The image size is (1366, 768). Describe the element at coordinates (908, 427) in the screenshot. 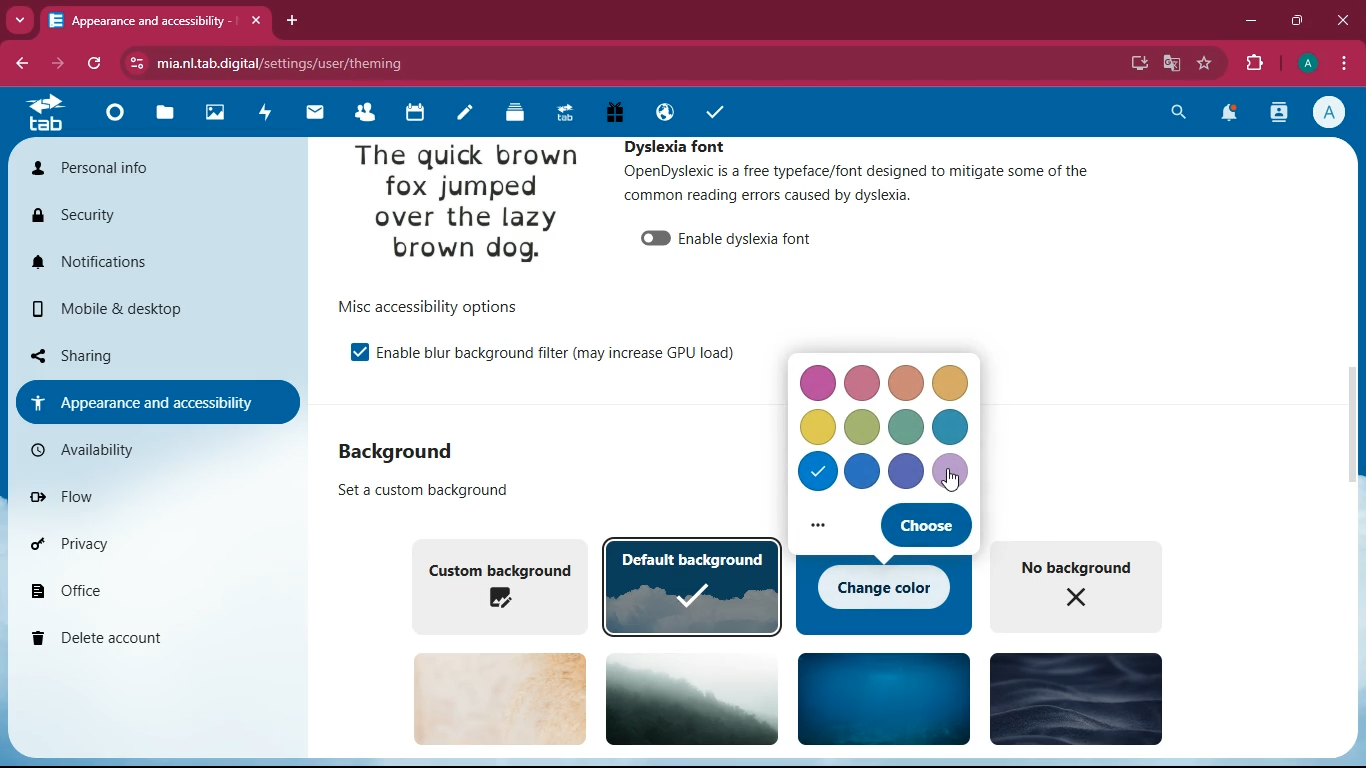

I see `color` at that location.